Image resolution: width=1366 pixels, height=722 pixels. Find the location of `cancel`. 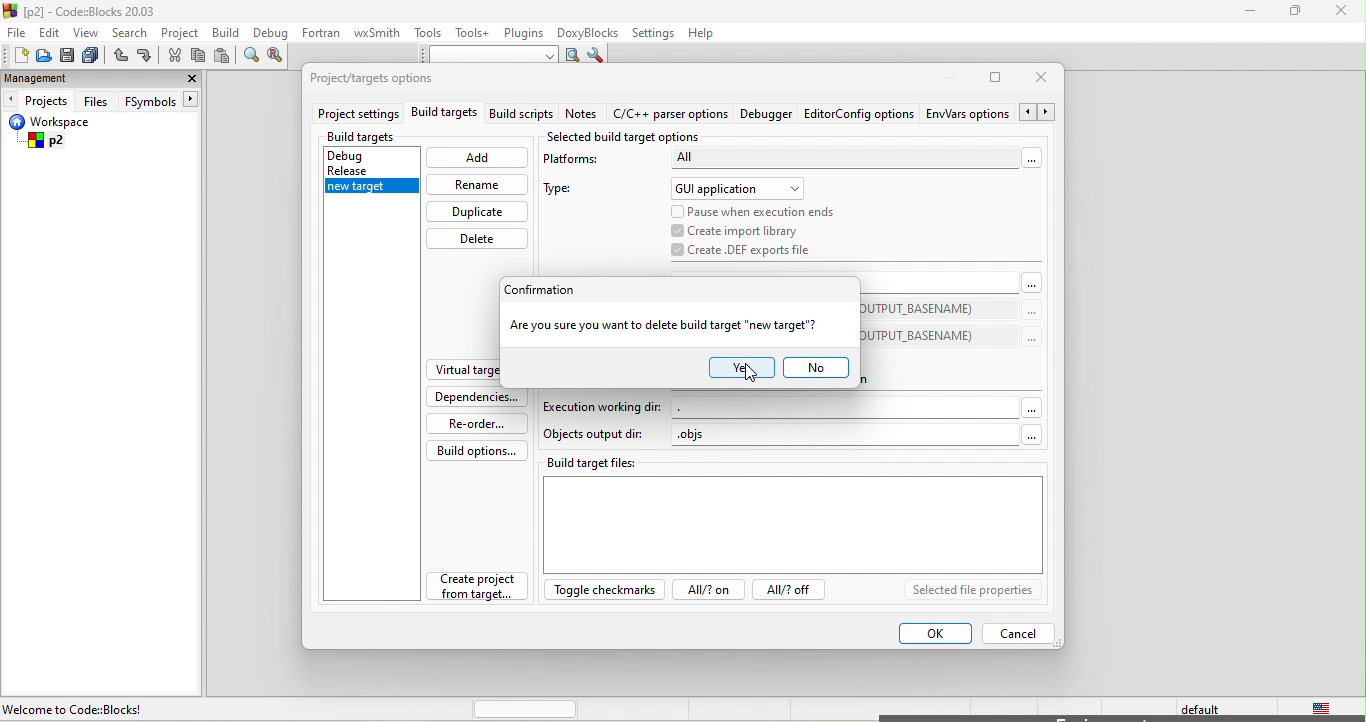

cancel is located at coordinates (1020, 633).